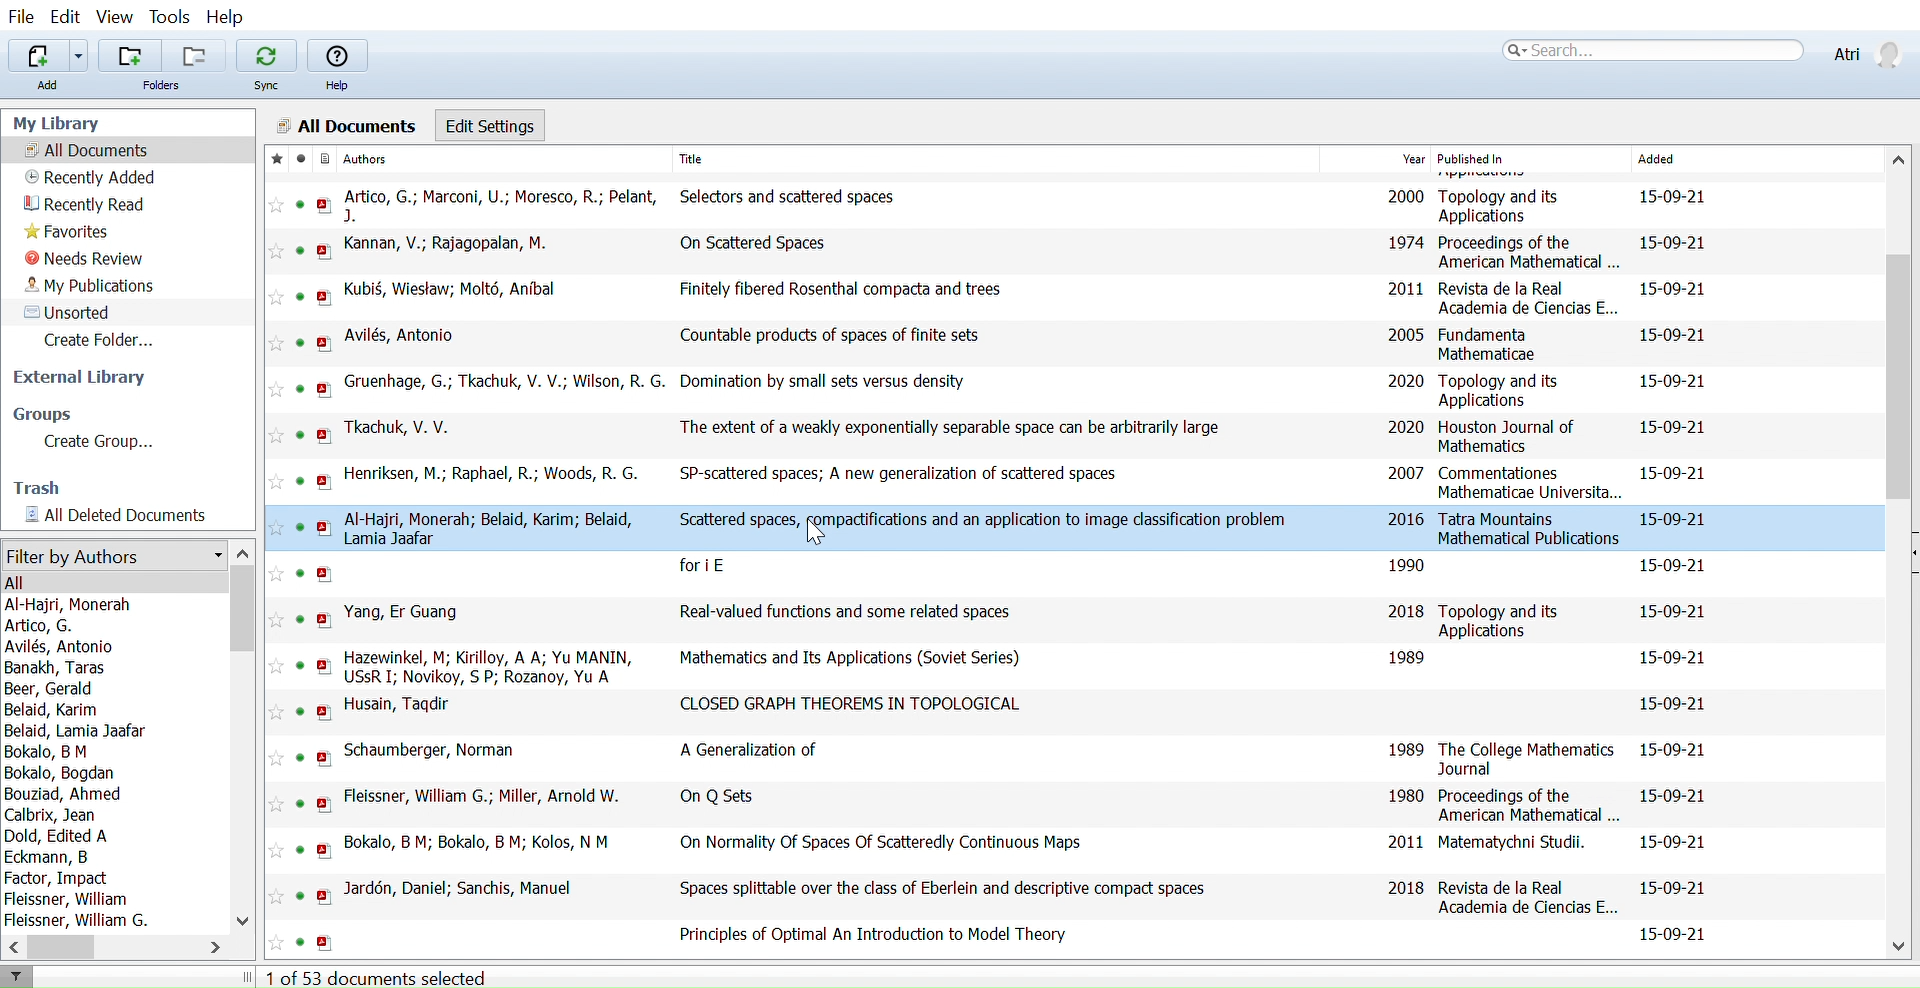  I want to click on favourite, so click(273, 528).